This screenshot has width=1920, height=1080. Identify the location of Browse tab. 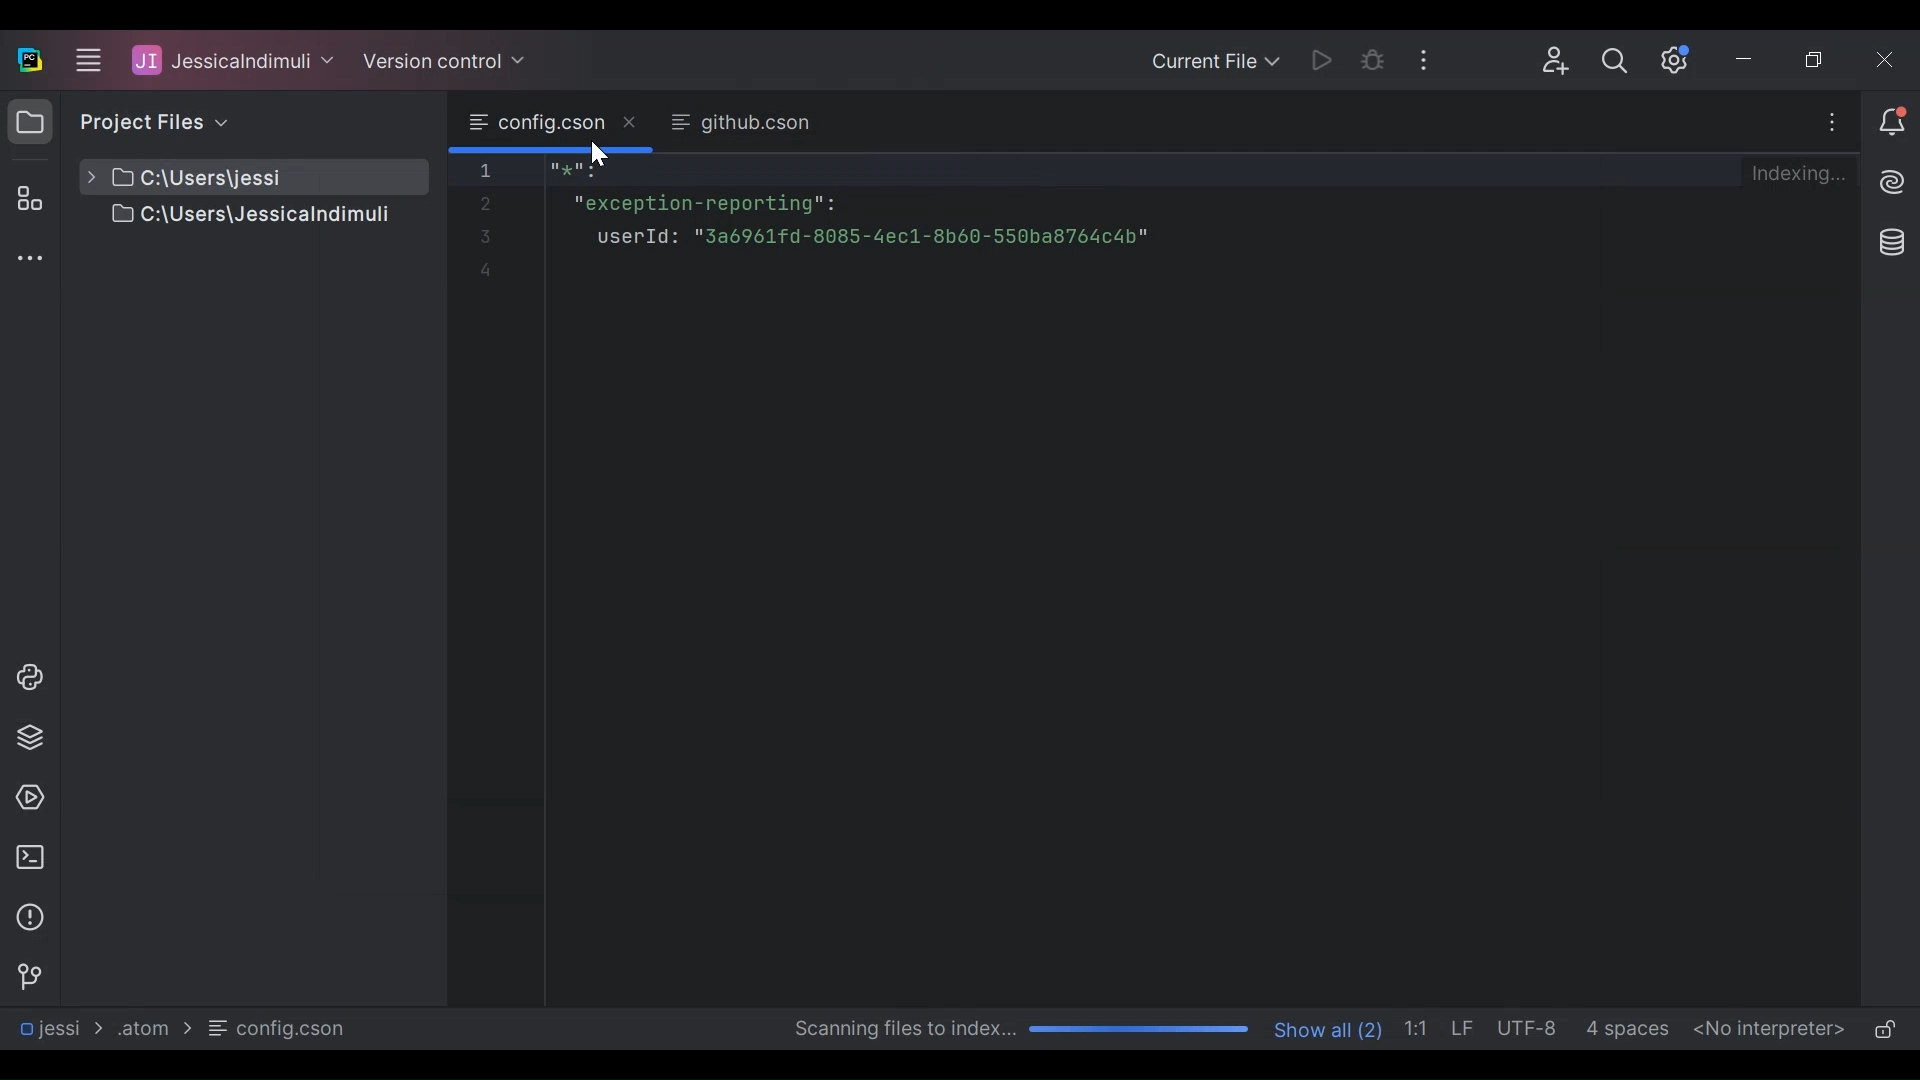
(739, 124).